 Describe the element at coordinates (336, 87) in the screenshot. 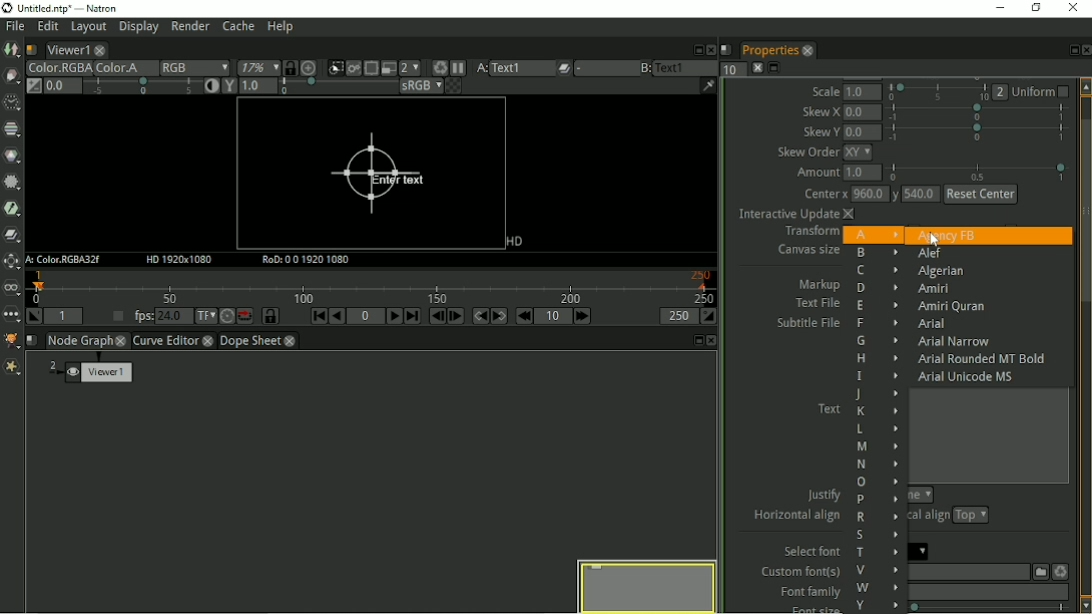

I see `selection bar` at that location.